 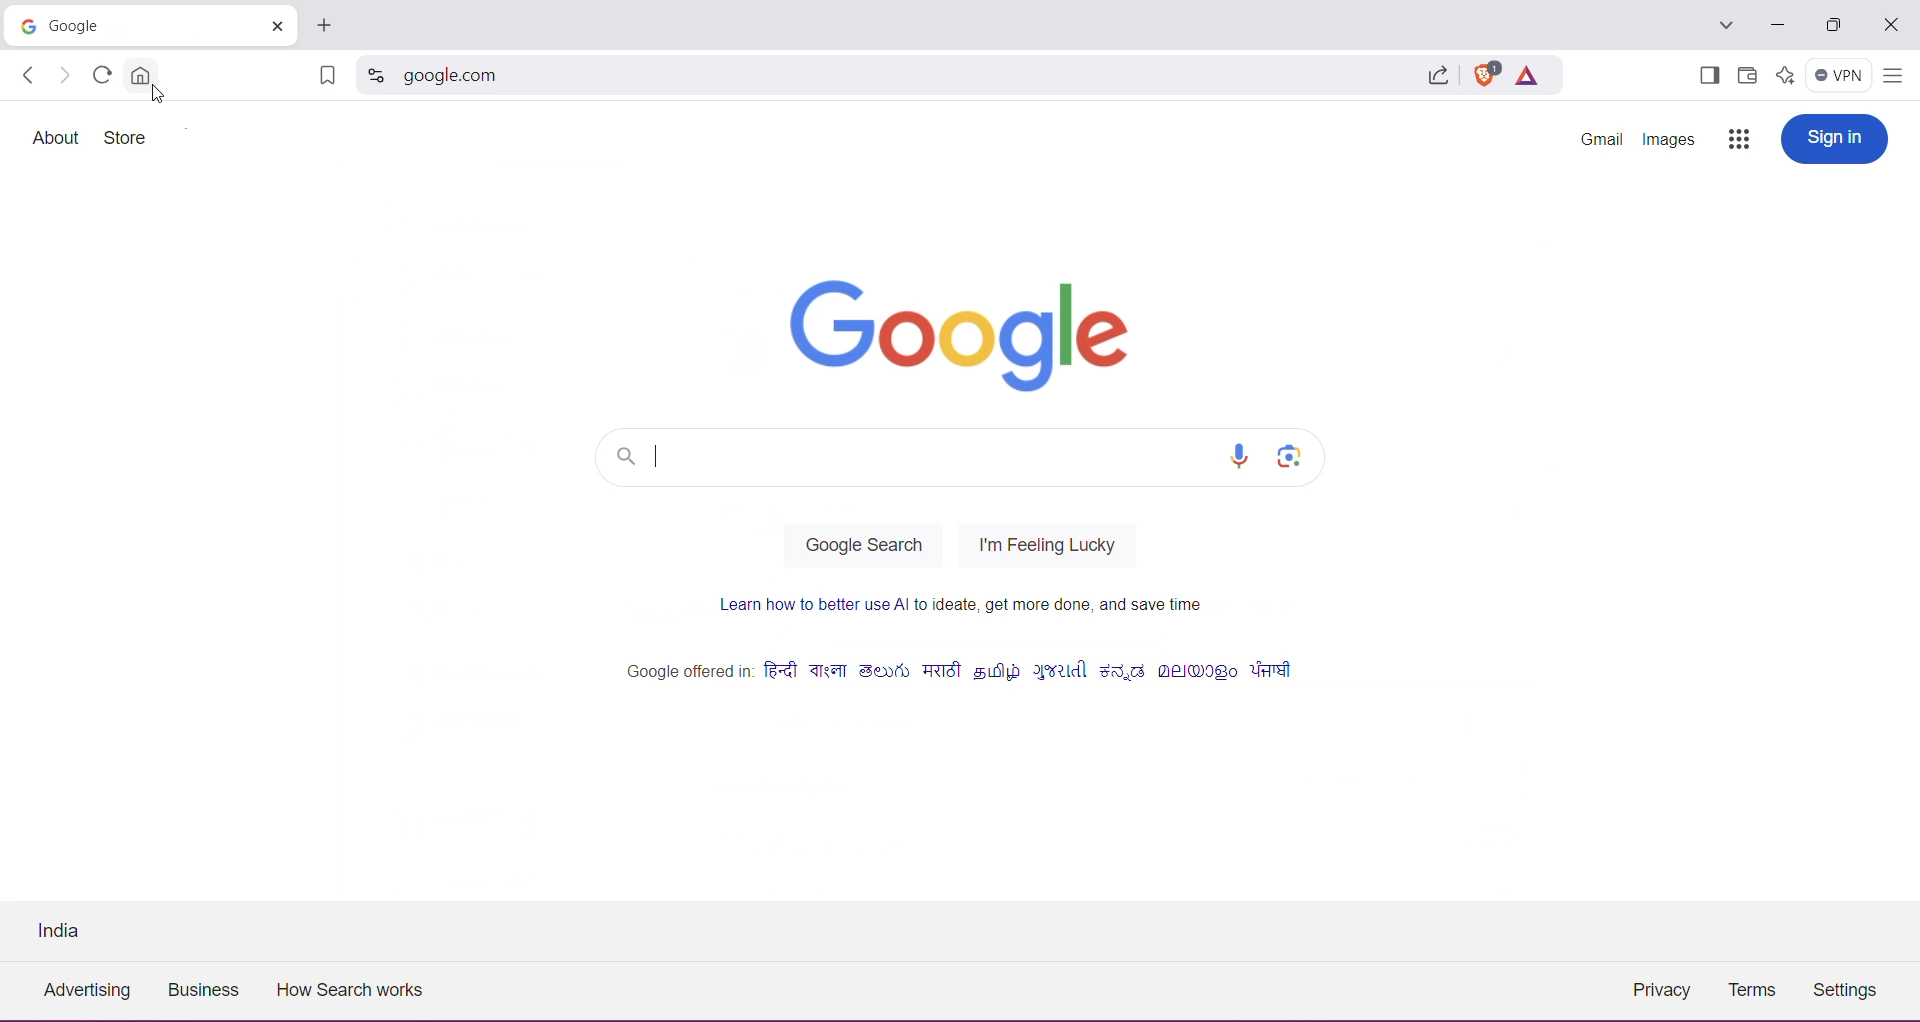 What do you see at coordinates (123, 25) in the screenshot?
I see `New Homepage set - Google (google.com)` at bounding box center [123, 25].